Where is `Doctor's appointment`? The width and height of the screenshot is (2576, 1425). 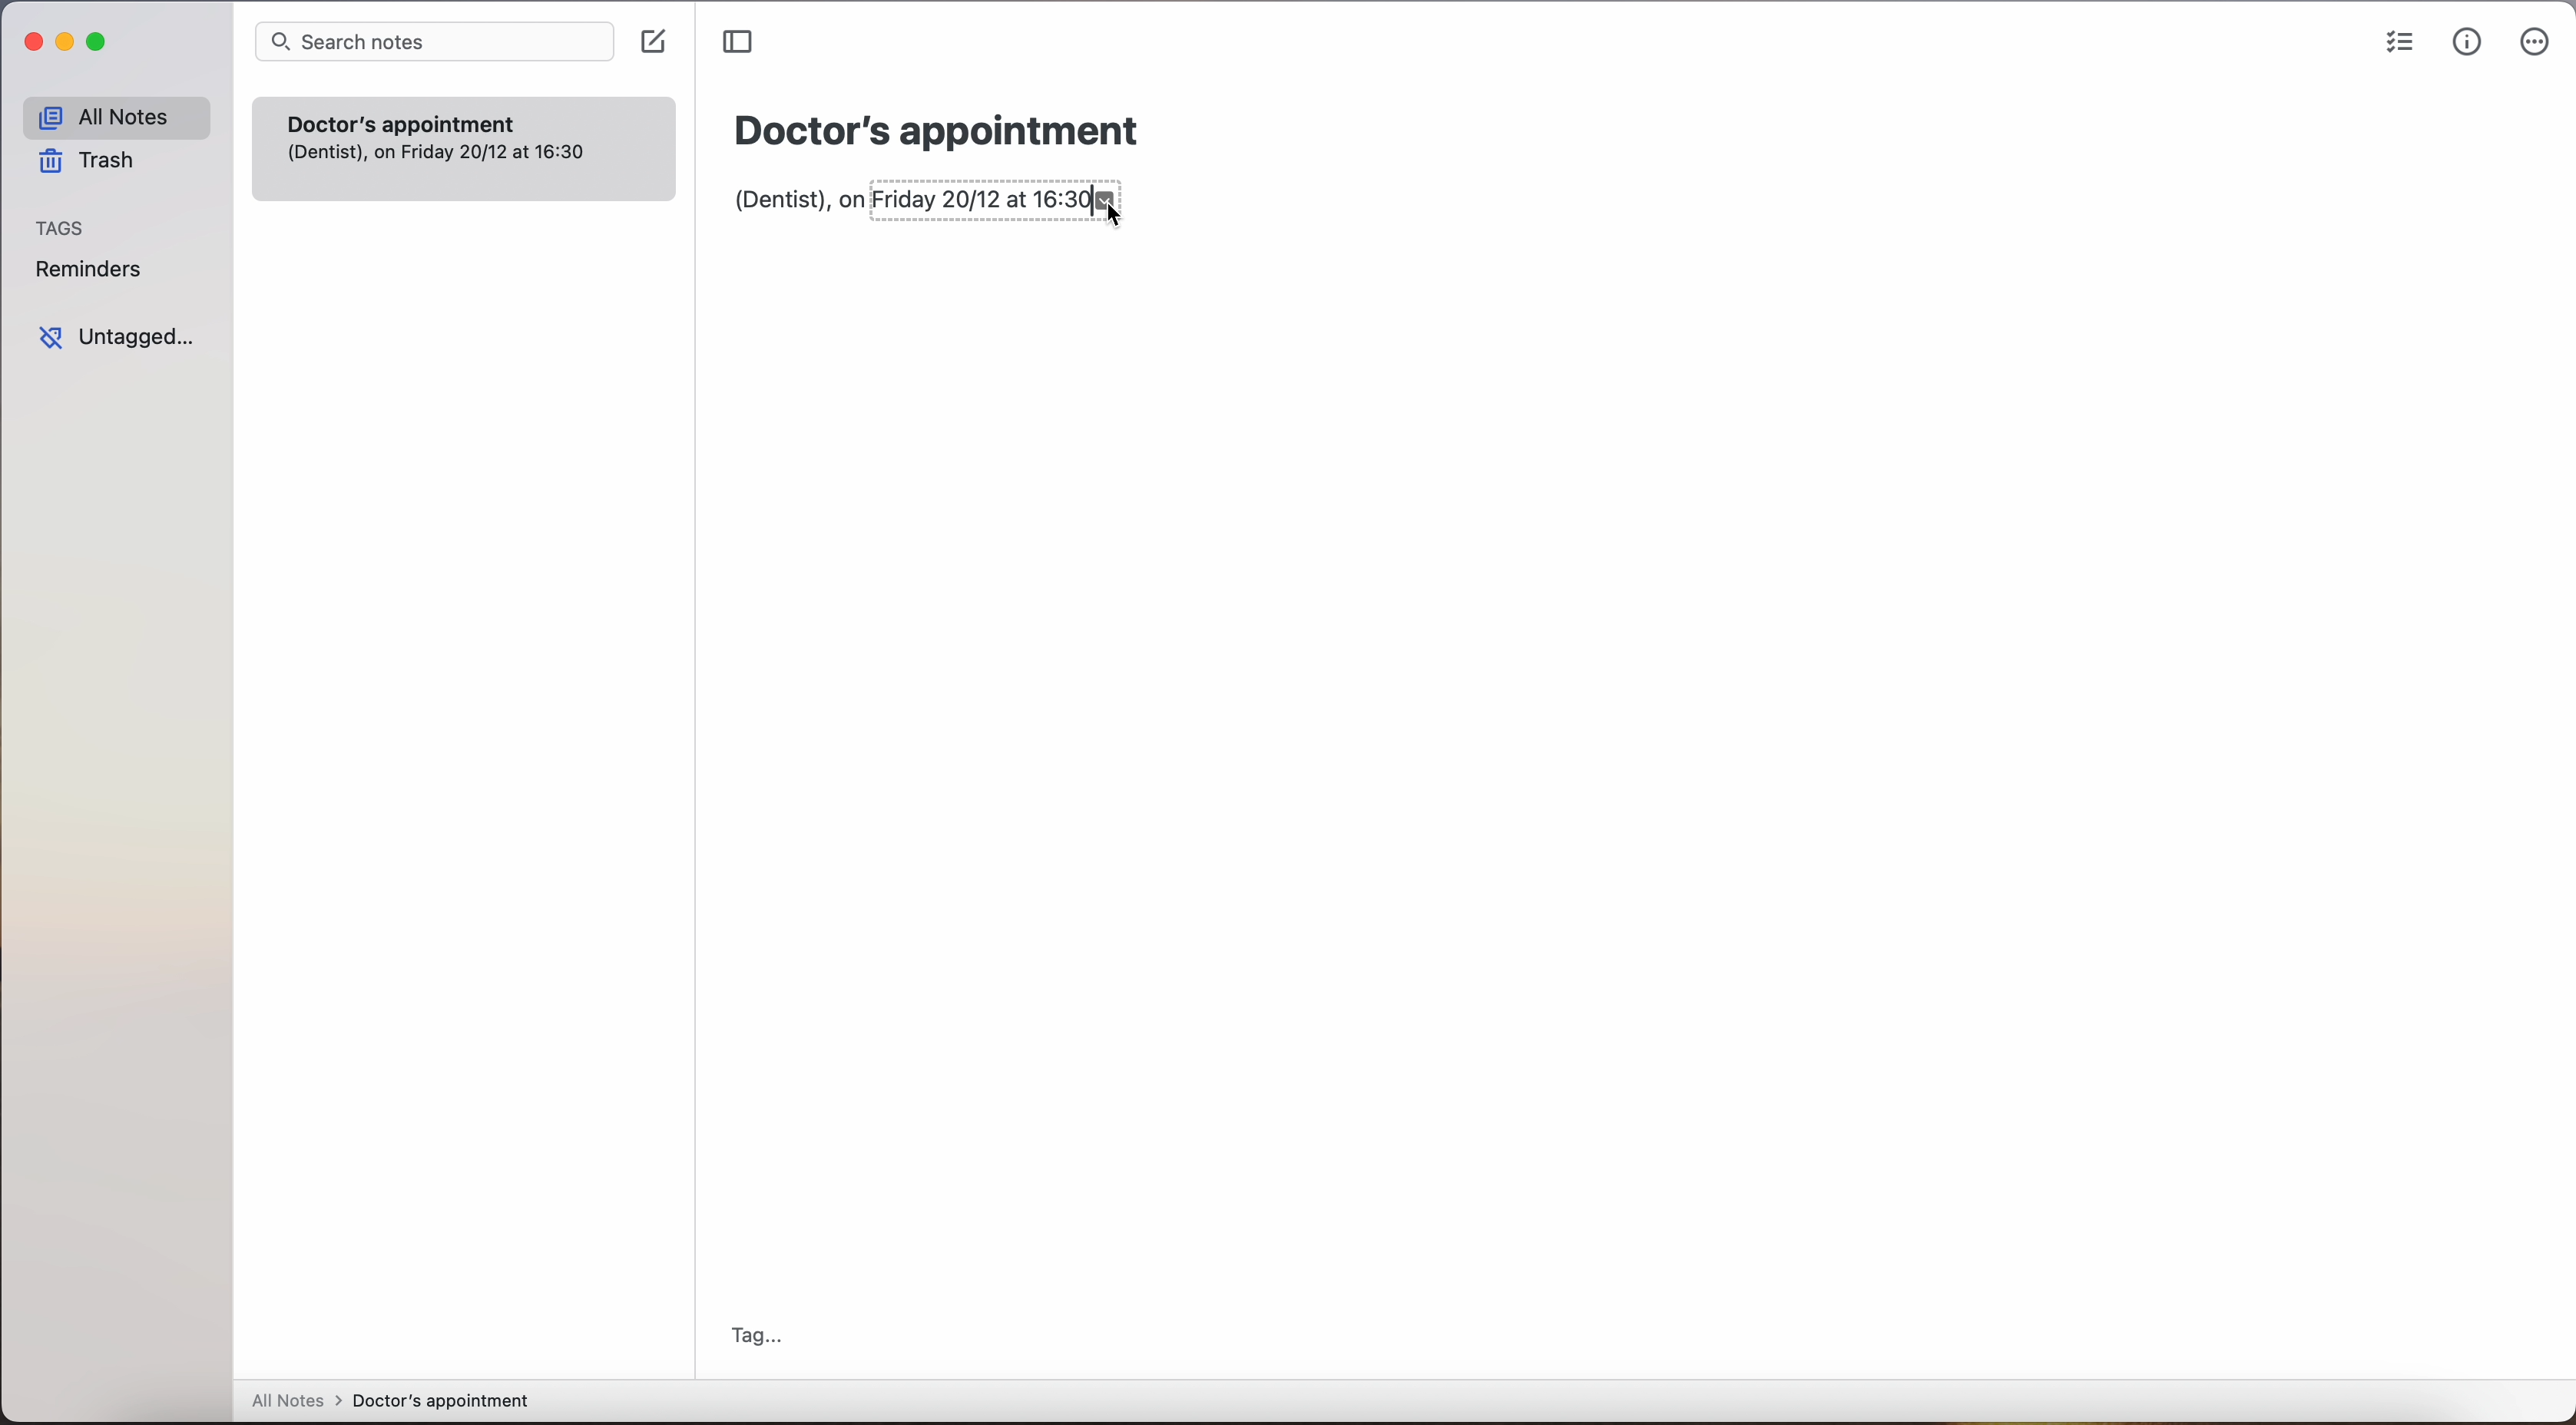
Doctor's appointment is located at coordinates (465, 117).